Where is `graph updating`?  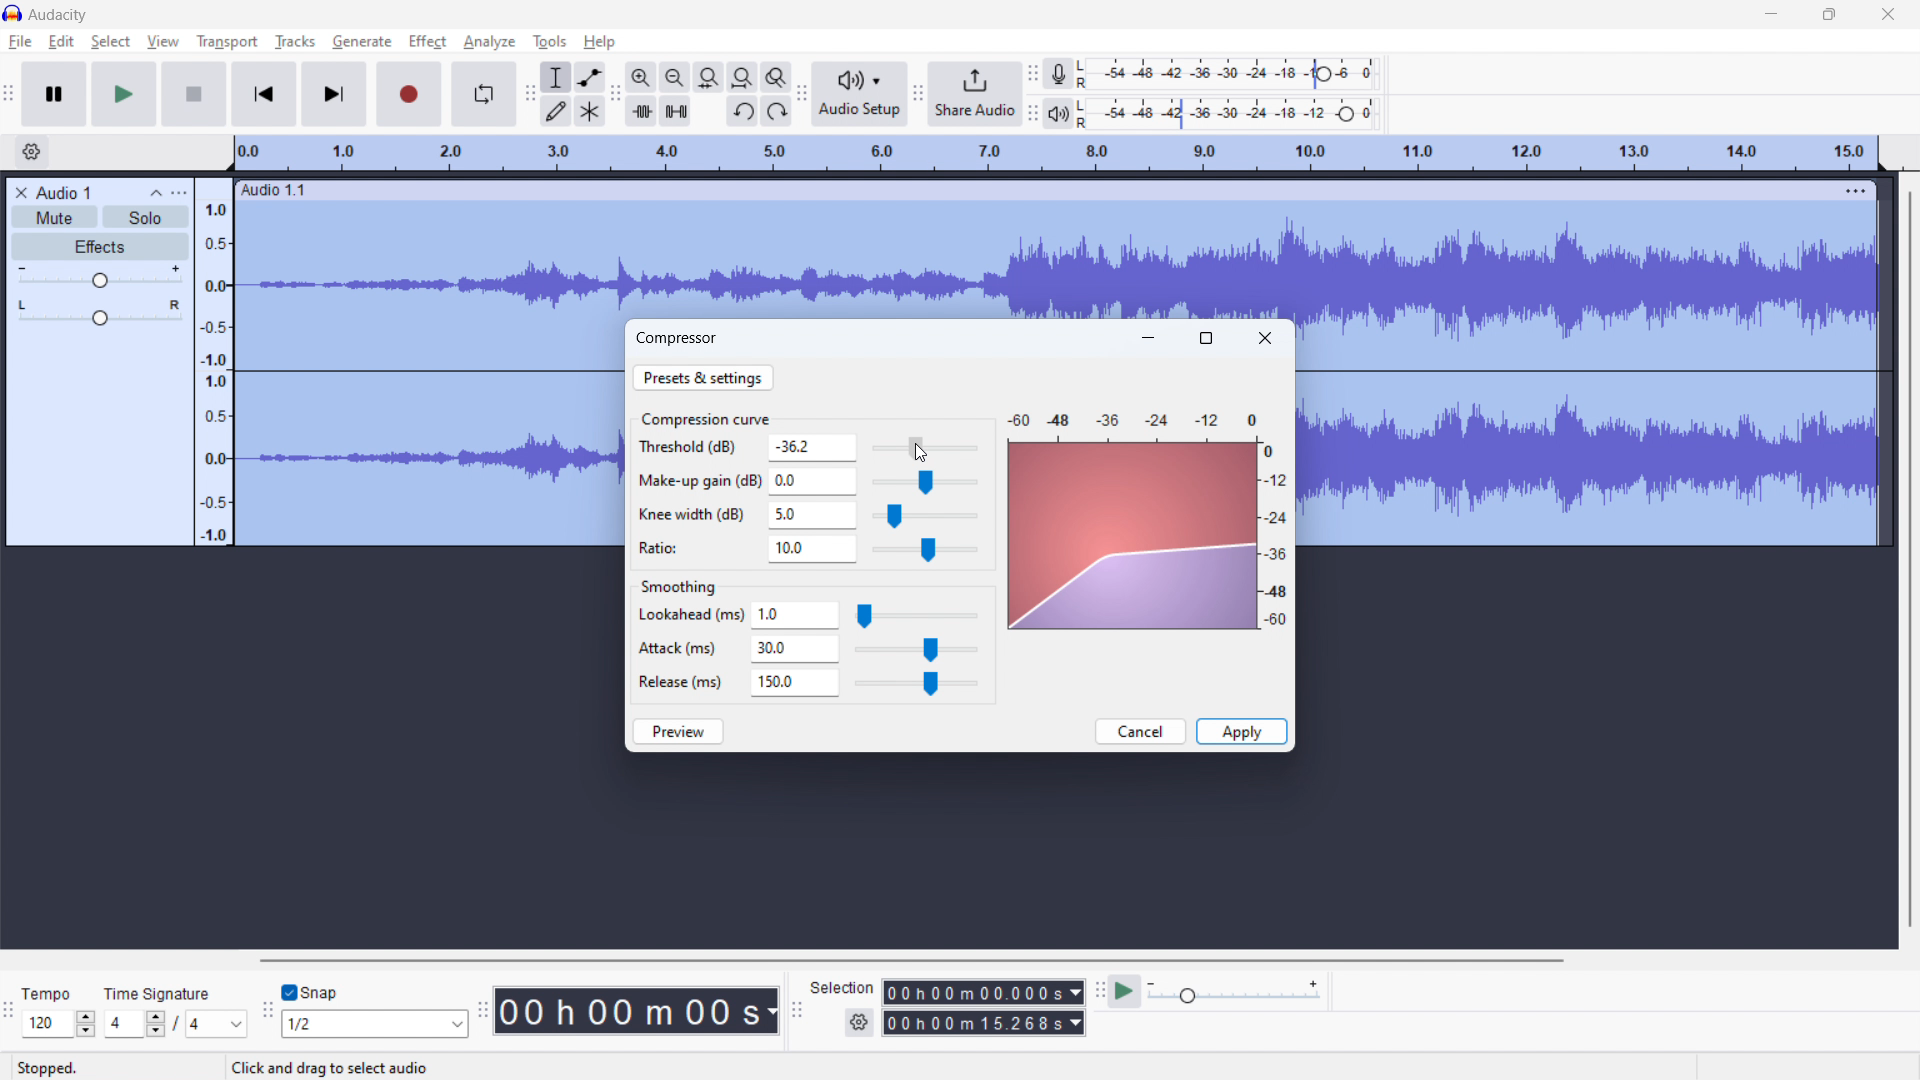
graph updating is located at coordinates (1134, 537).